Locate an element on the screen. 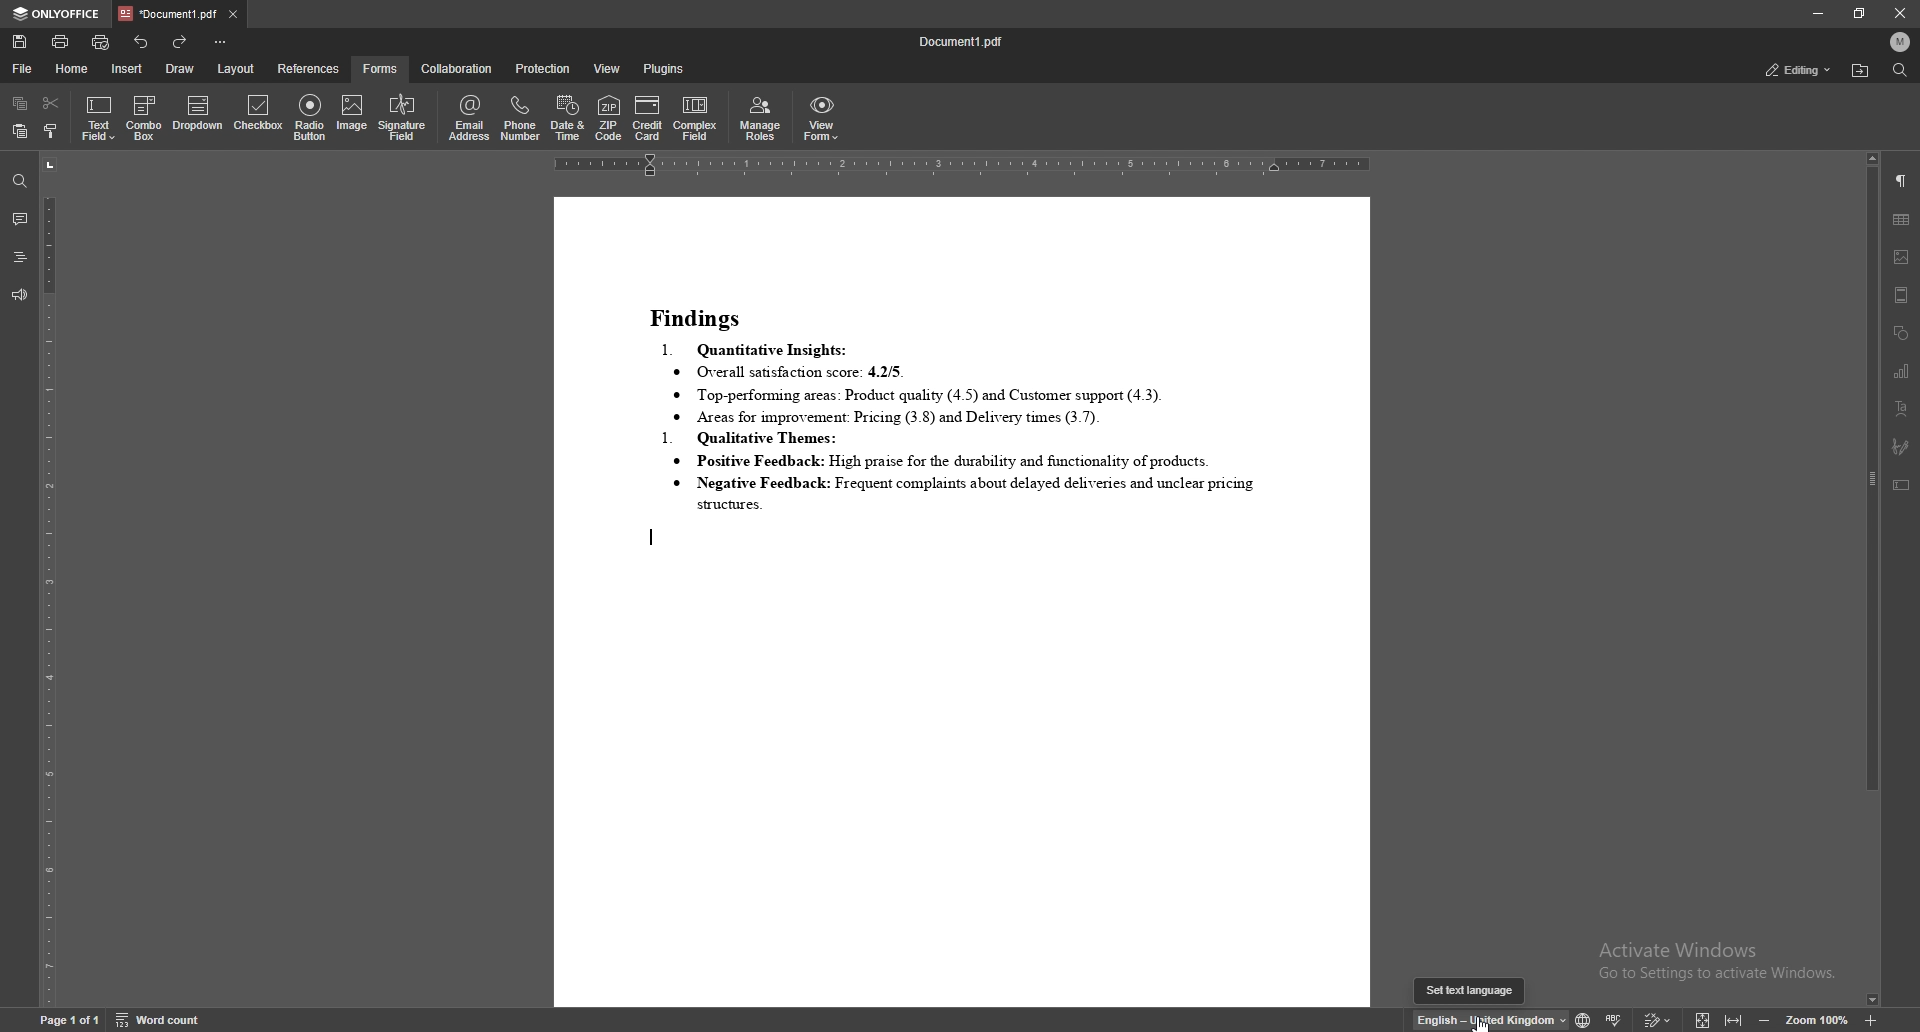 Image resolution: width=1920 pixels, height=1032 pixels. change text language is located at coordinates (1490, 1020).